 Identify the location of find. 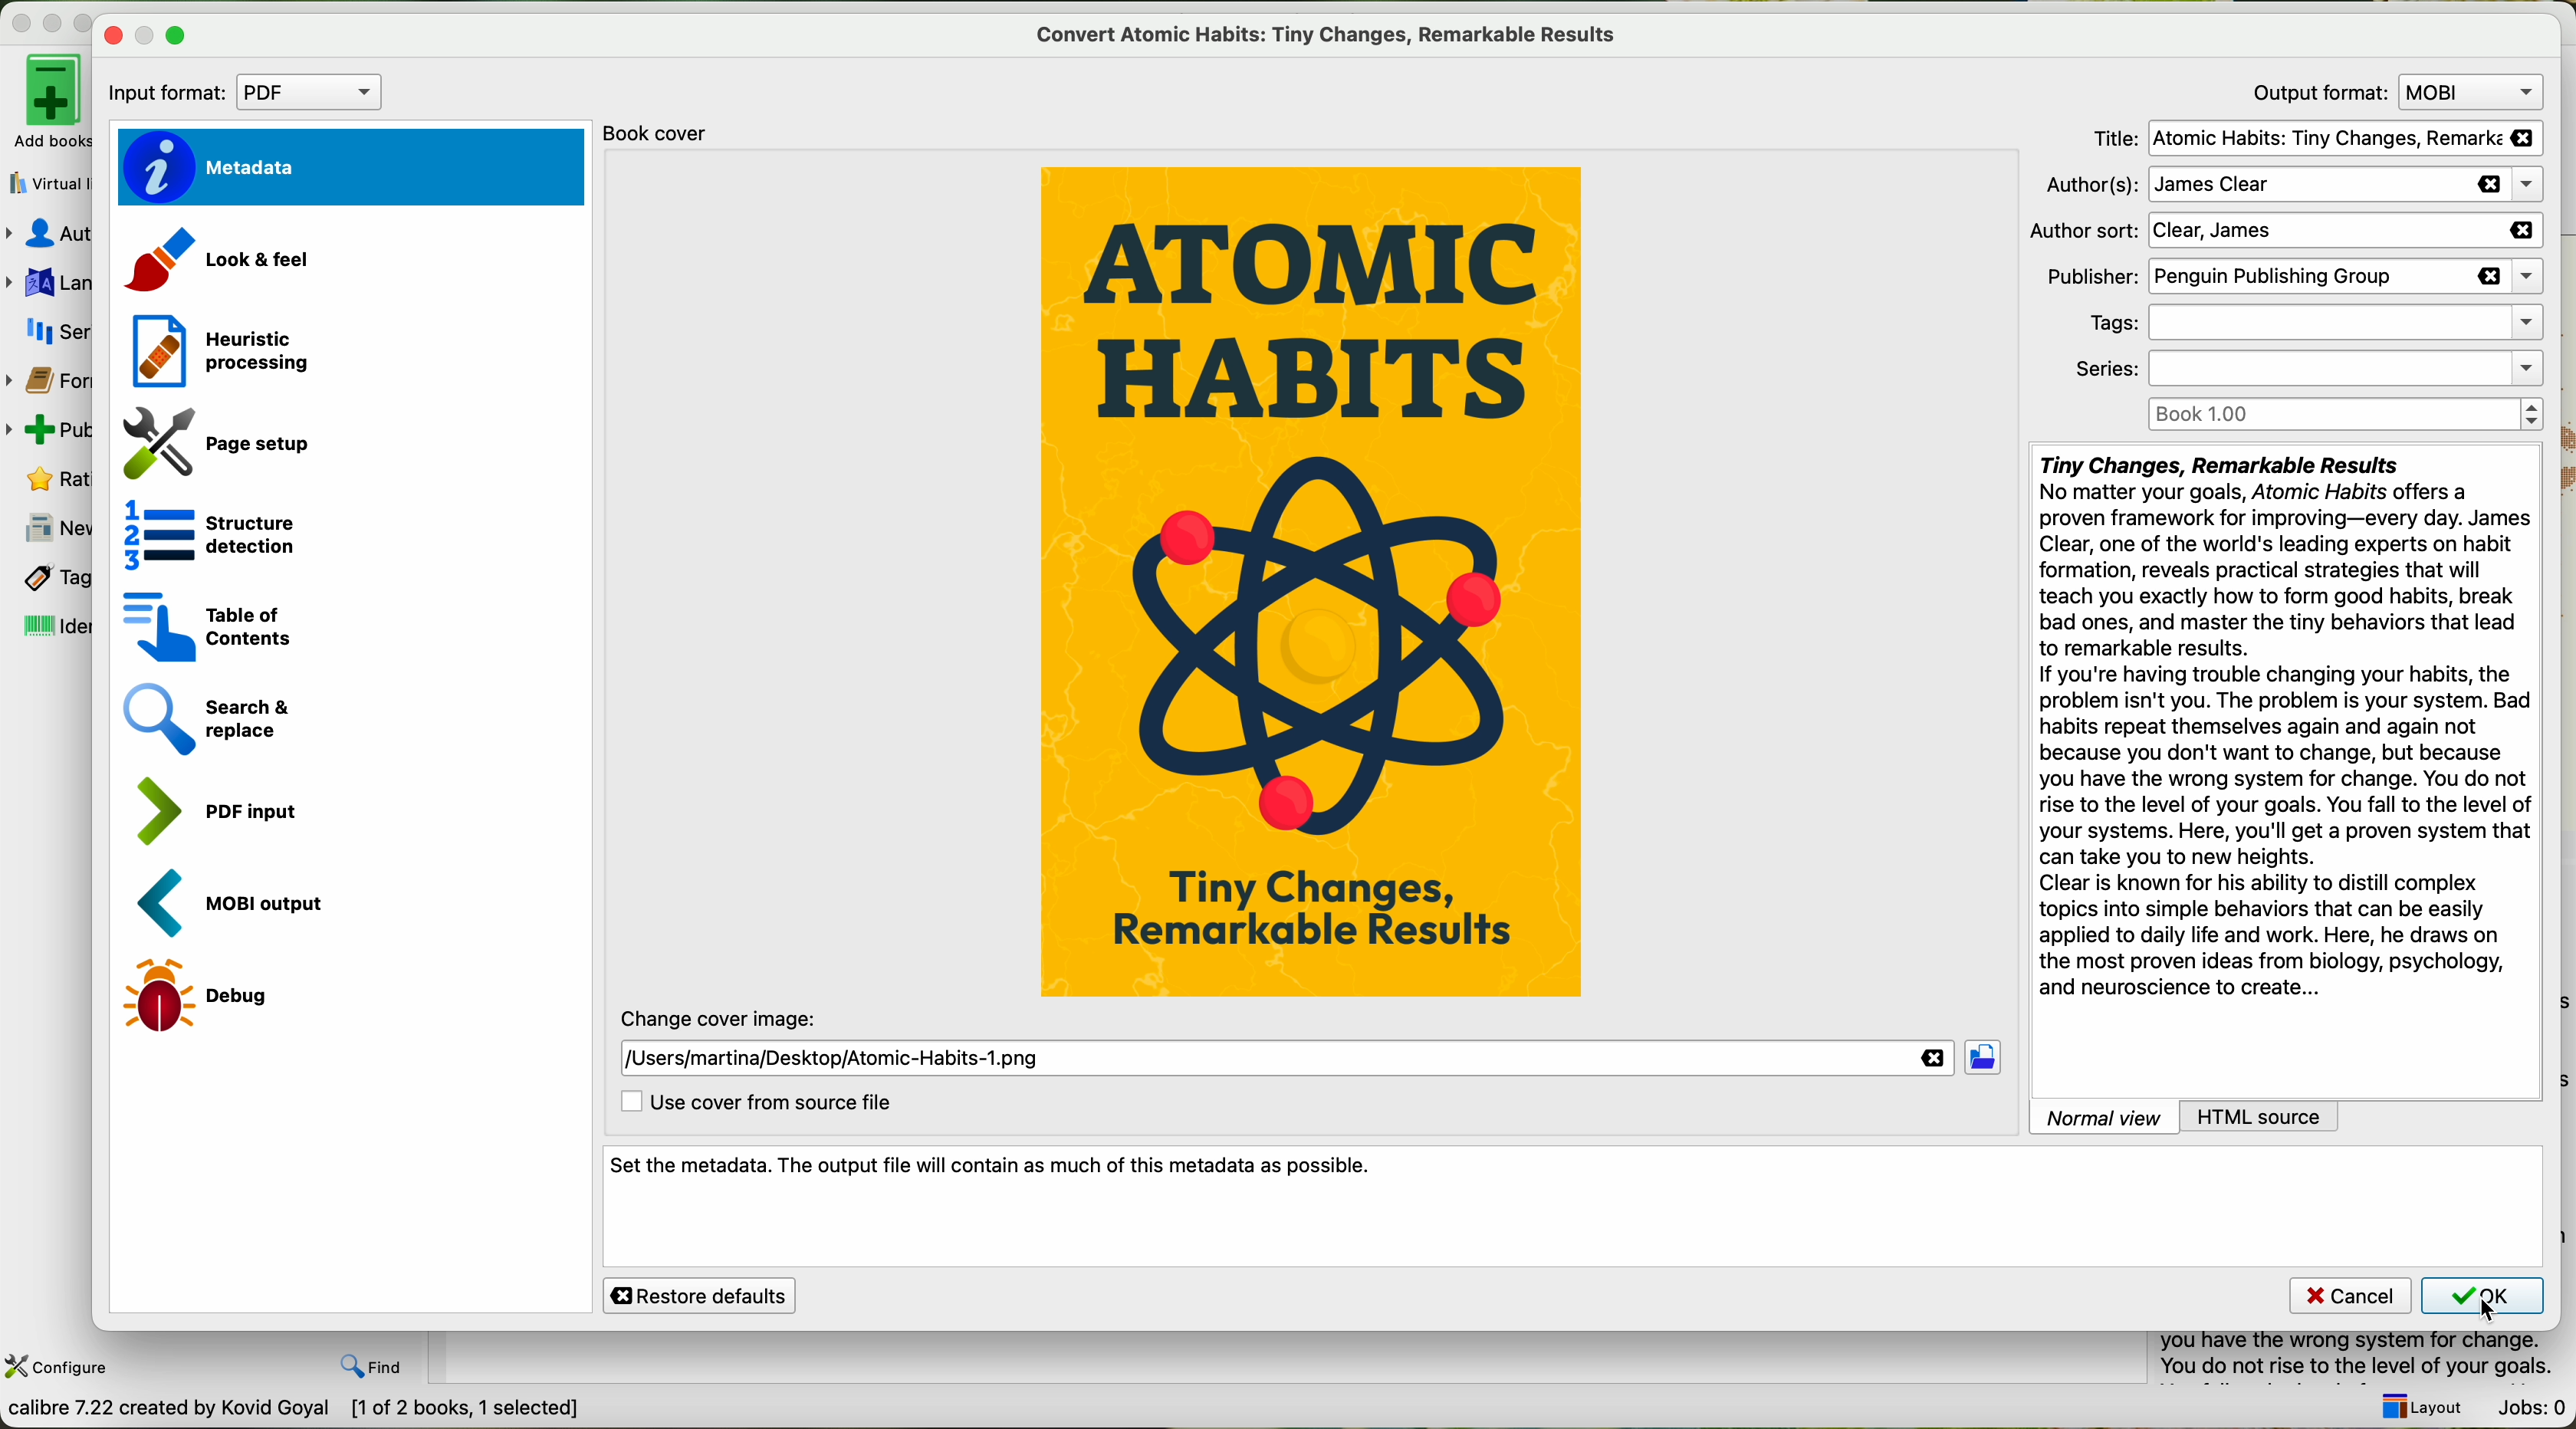
(377, 1367).